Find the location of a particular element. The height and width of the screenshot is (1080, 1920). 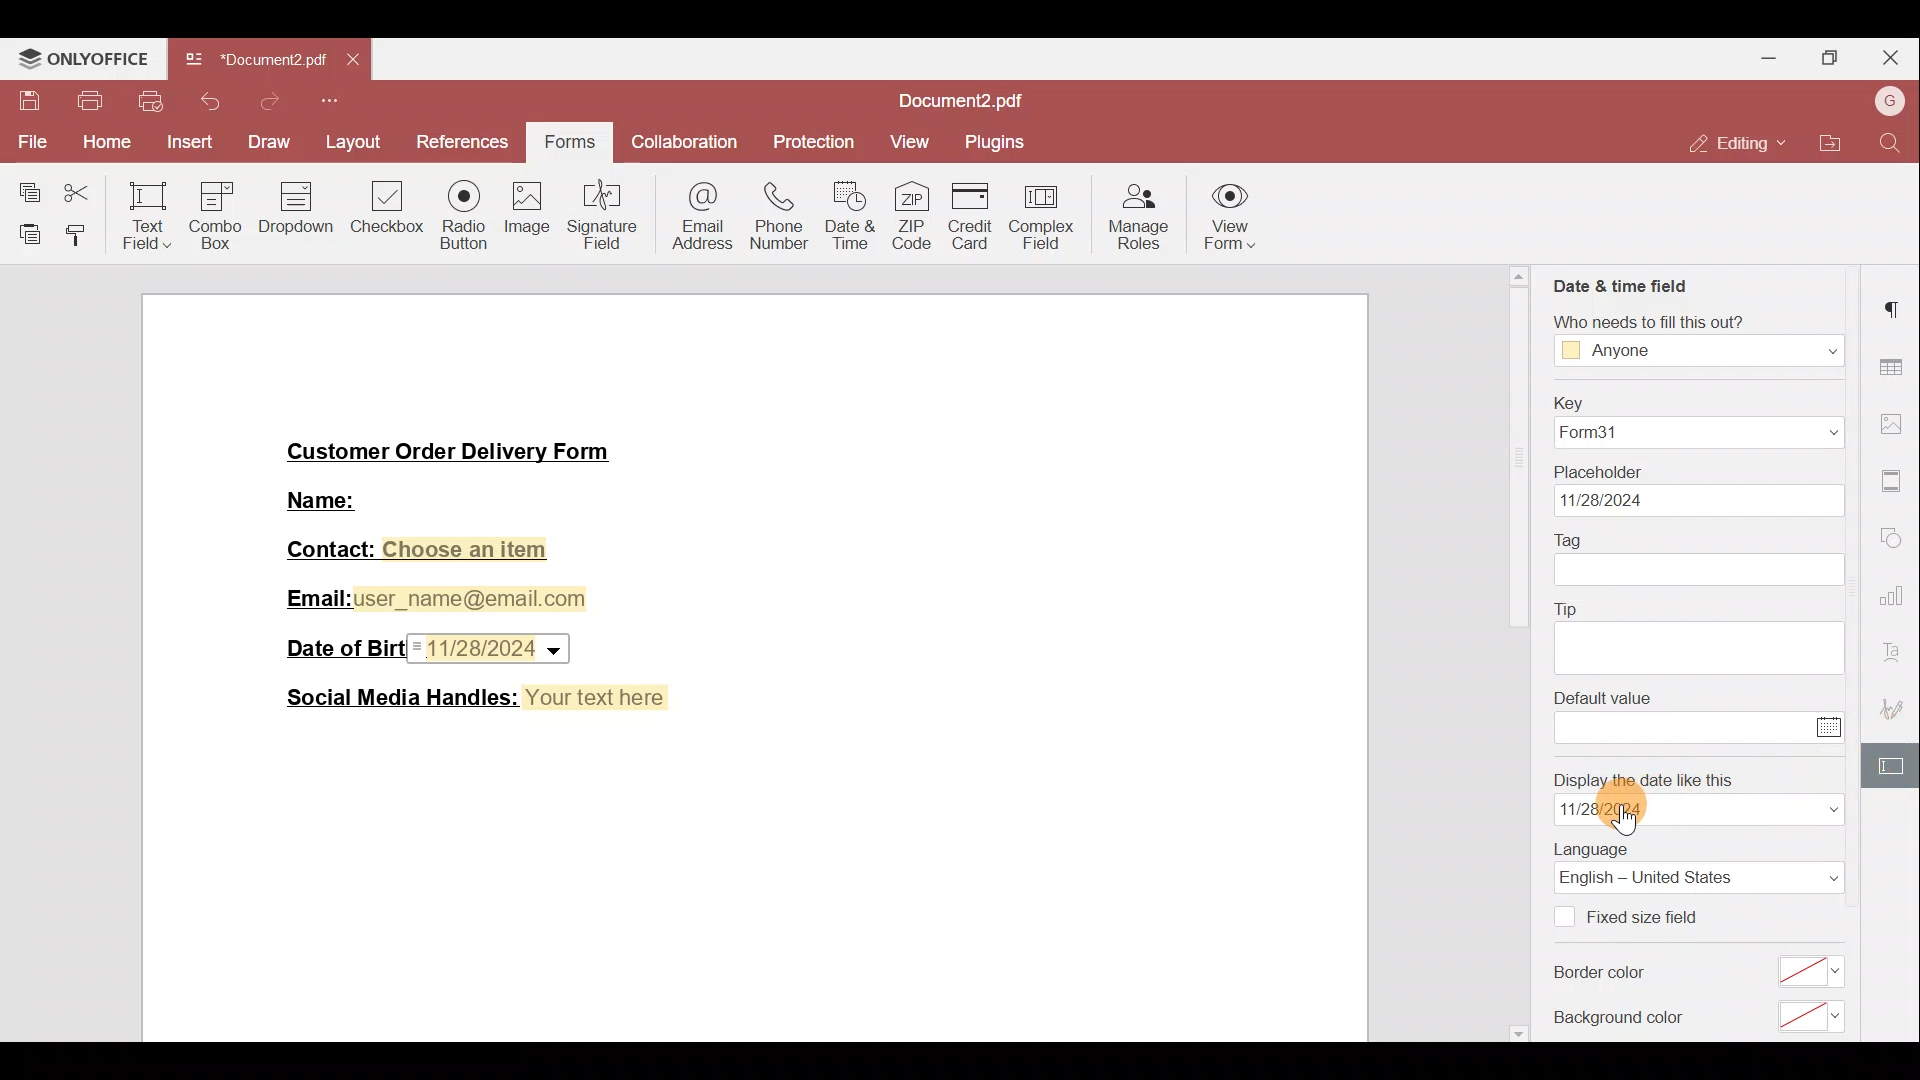

select background color is located at coordinates (1810, 1016).